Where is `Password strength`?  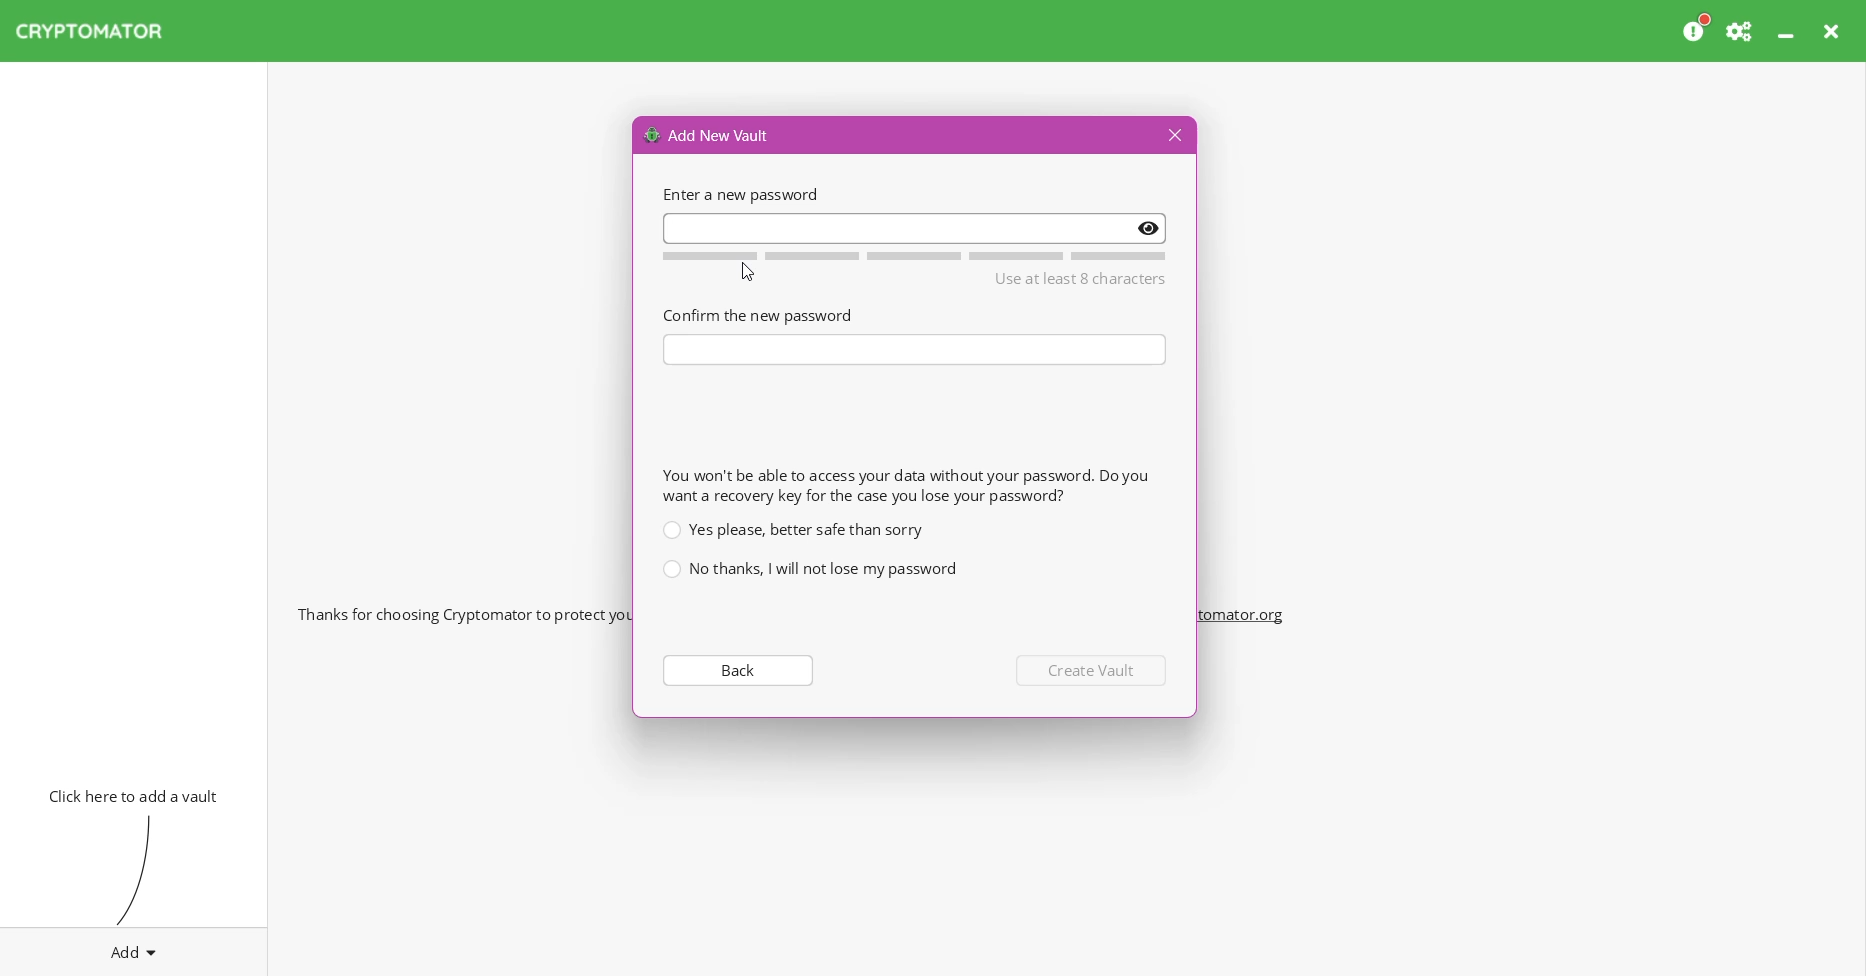
Password strength is located at coordinates (911, 256).